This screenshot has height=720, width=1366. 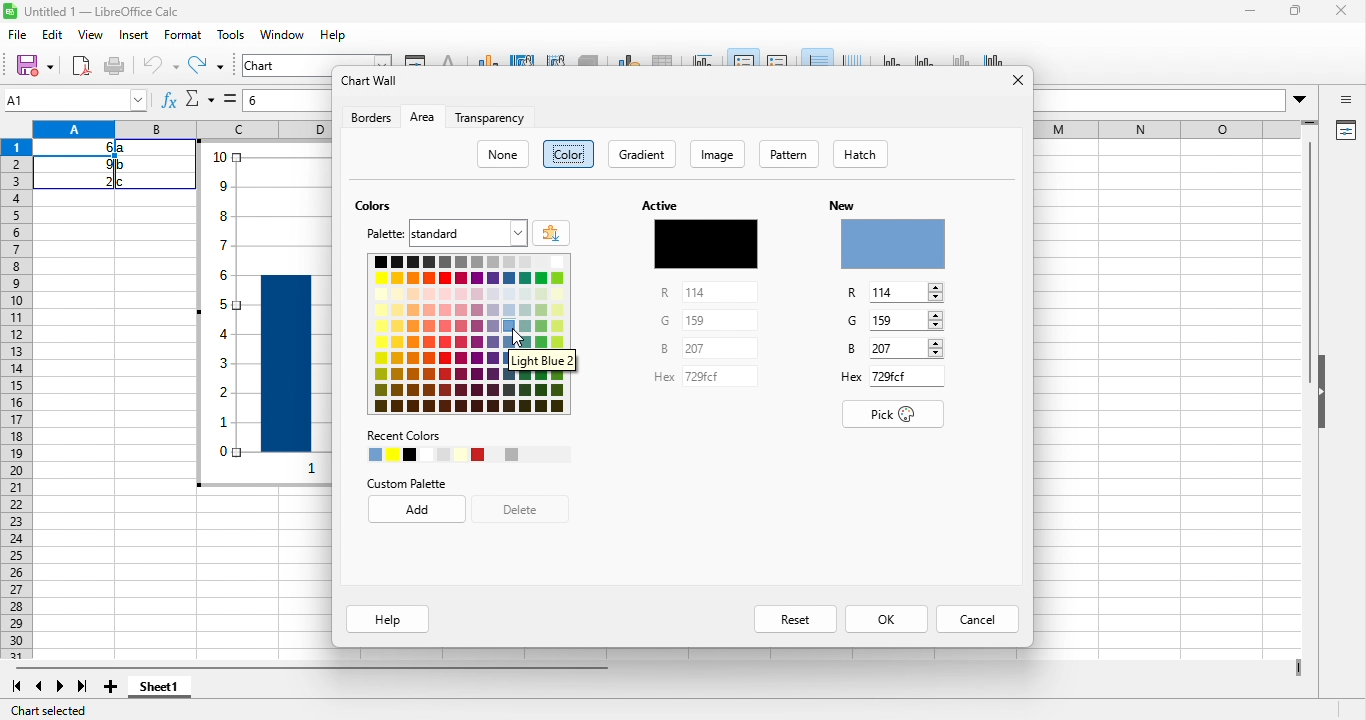 What do you see at coordinates (55, 37) in the screenshot?
I see `edit` at bounding box center [55, 37].